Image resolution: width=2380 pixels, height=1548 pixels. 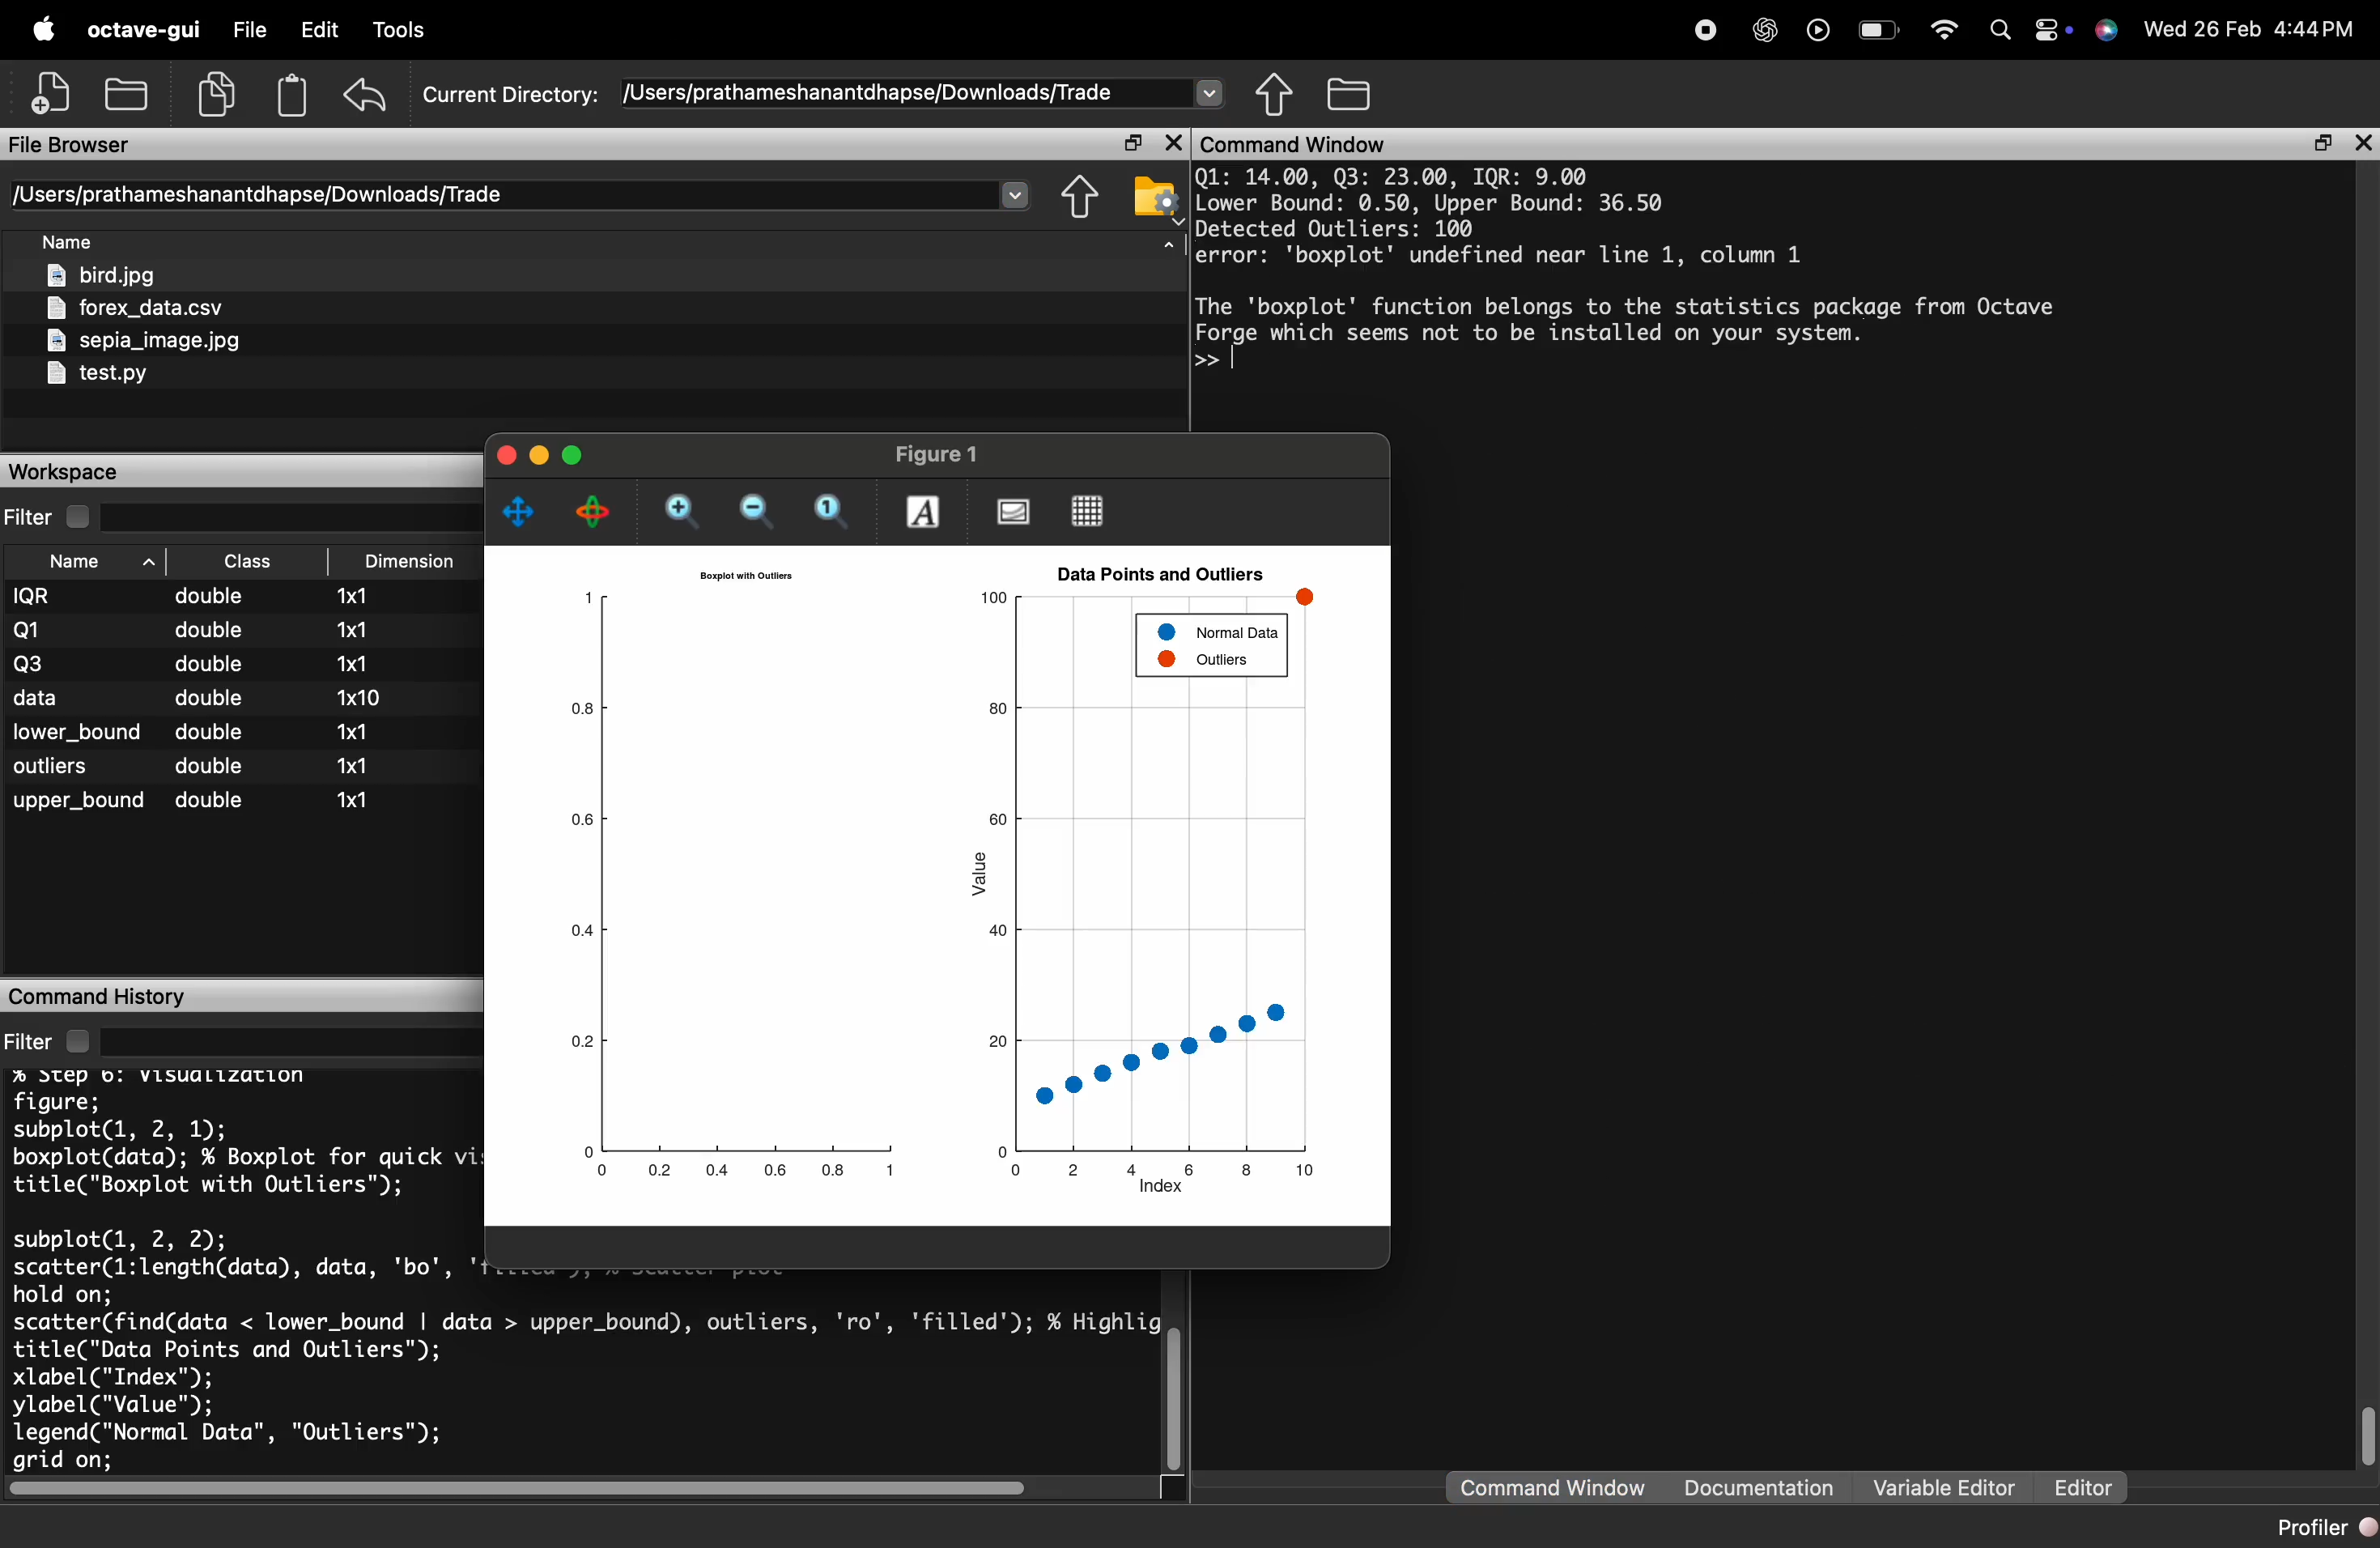 I want to click on play, so click(x=1818, y=34).